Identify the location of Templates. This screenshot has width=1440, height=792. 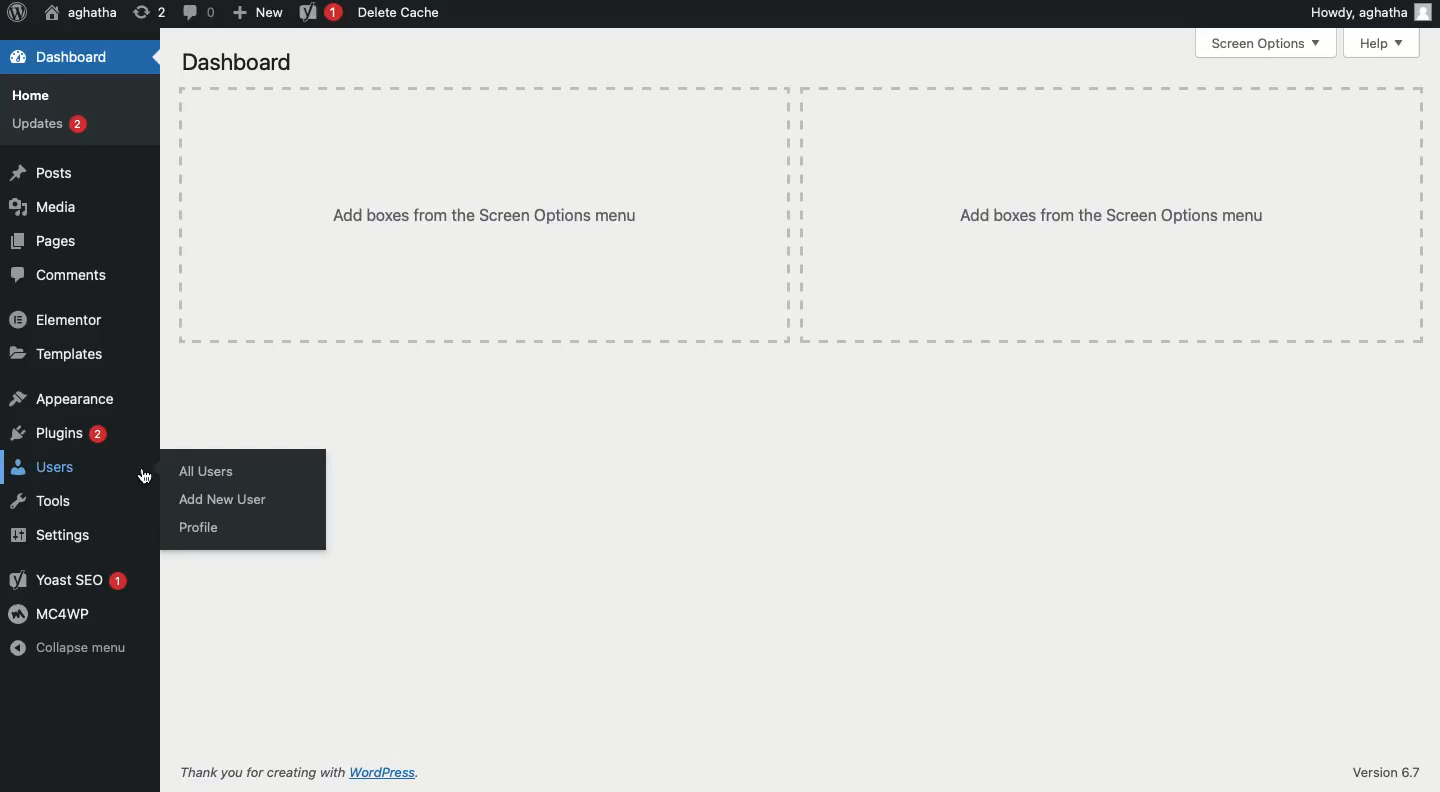
(58, 355).